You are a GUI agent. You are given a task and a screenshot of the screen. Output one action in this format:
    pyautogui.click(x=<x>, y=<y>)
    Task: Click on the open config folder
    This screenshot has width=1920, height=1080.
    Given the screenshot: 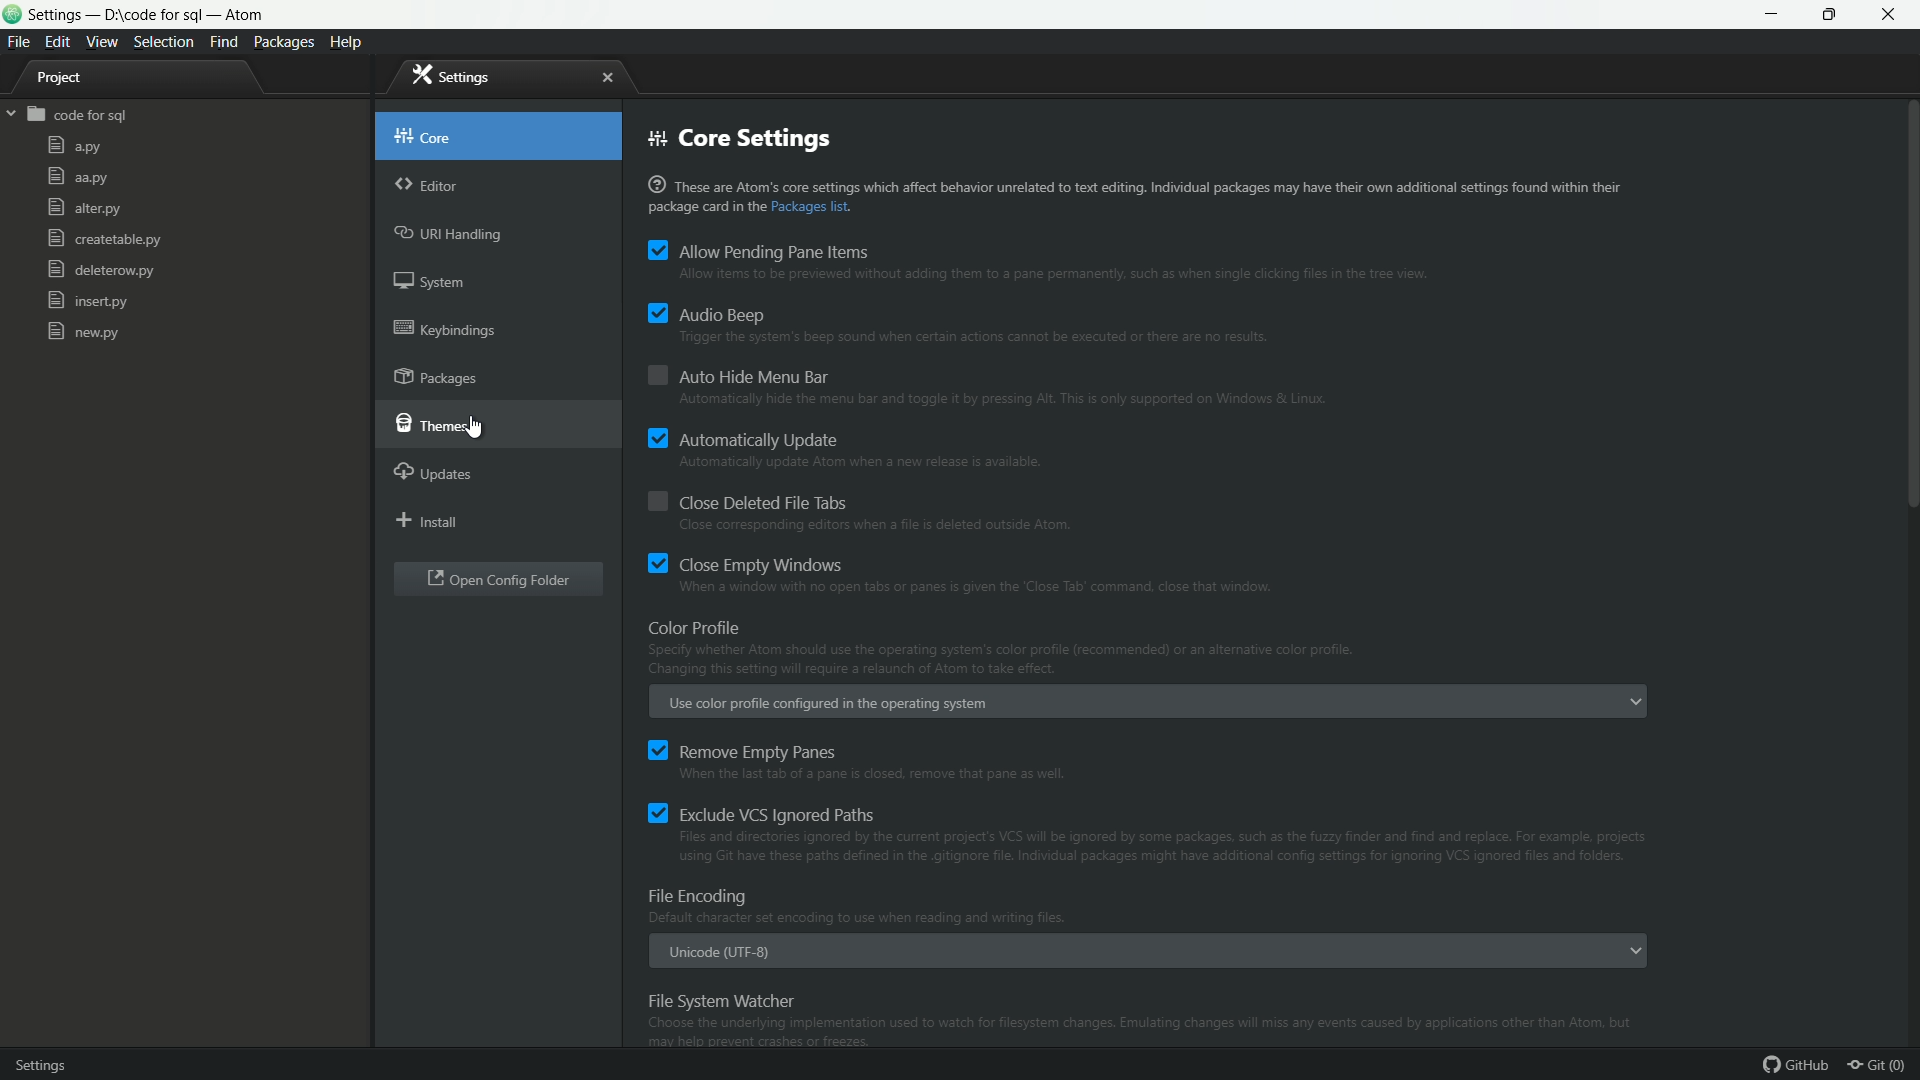 What is the action you would take?
    pyautogui.click(x=499, y=581)
    